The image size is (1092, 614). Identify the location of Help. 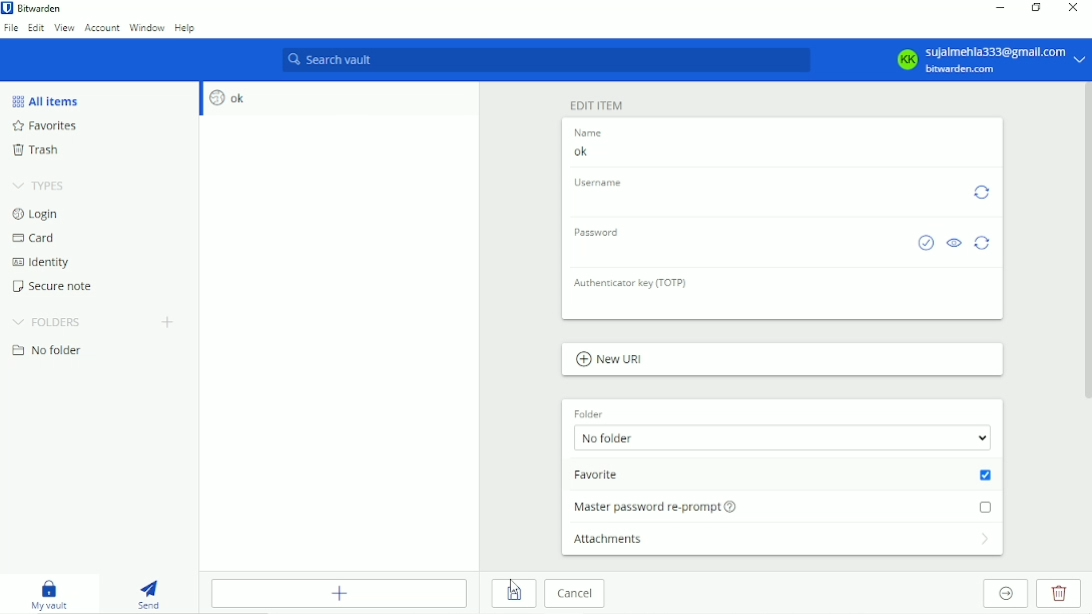
(185, 28).